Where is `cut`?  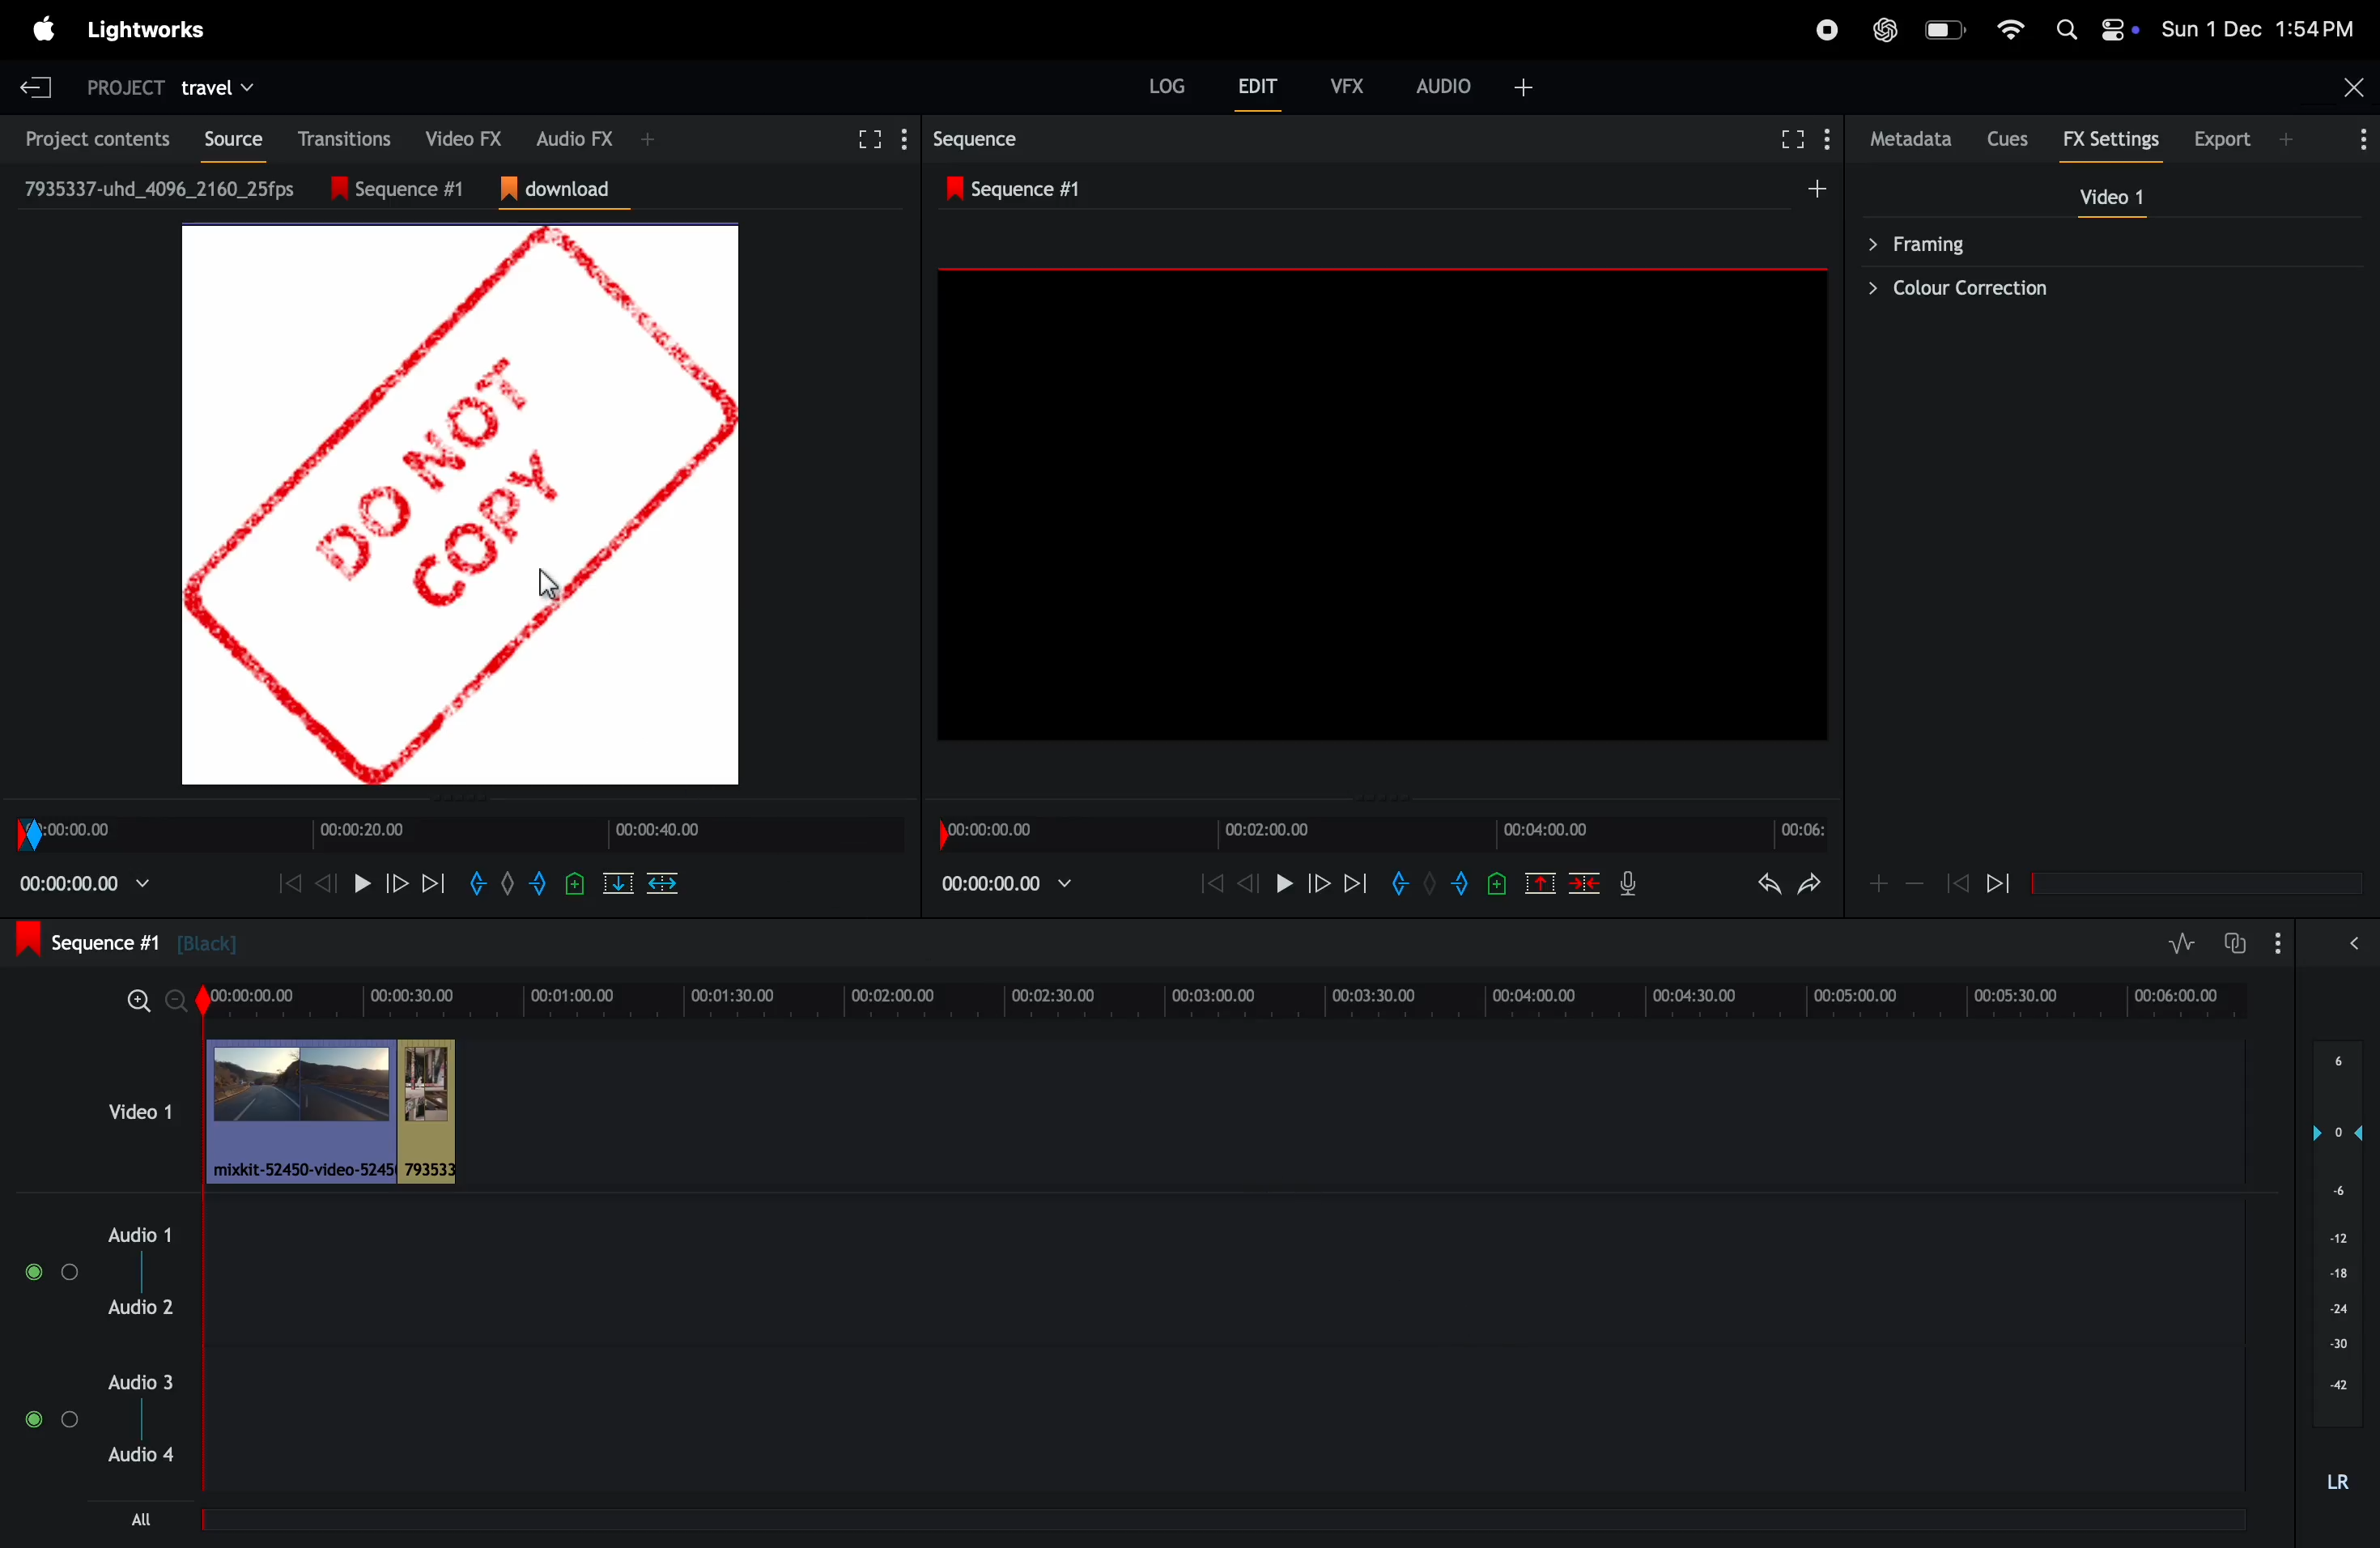
cut is located at coordinates (1540, 882).